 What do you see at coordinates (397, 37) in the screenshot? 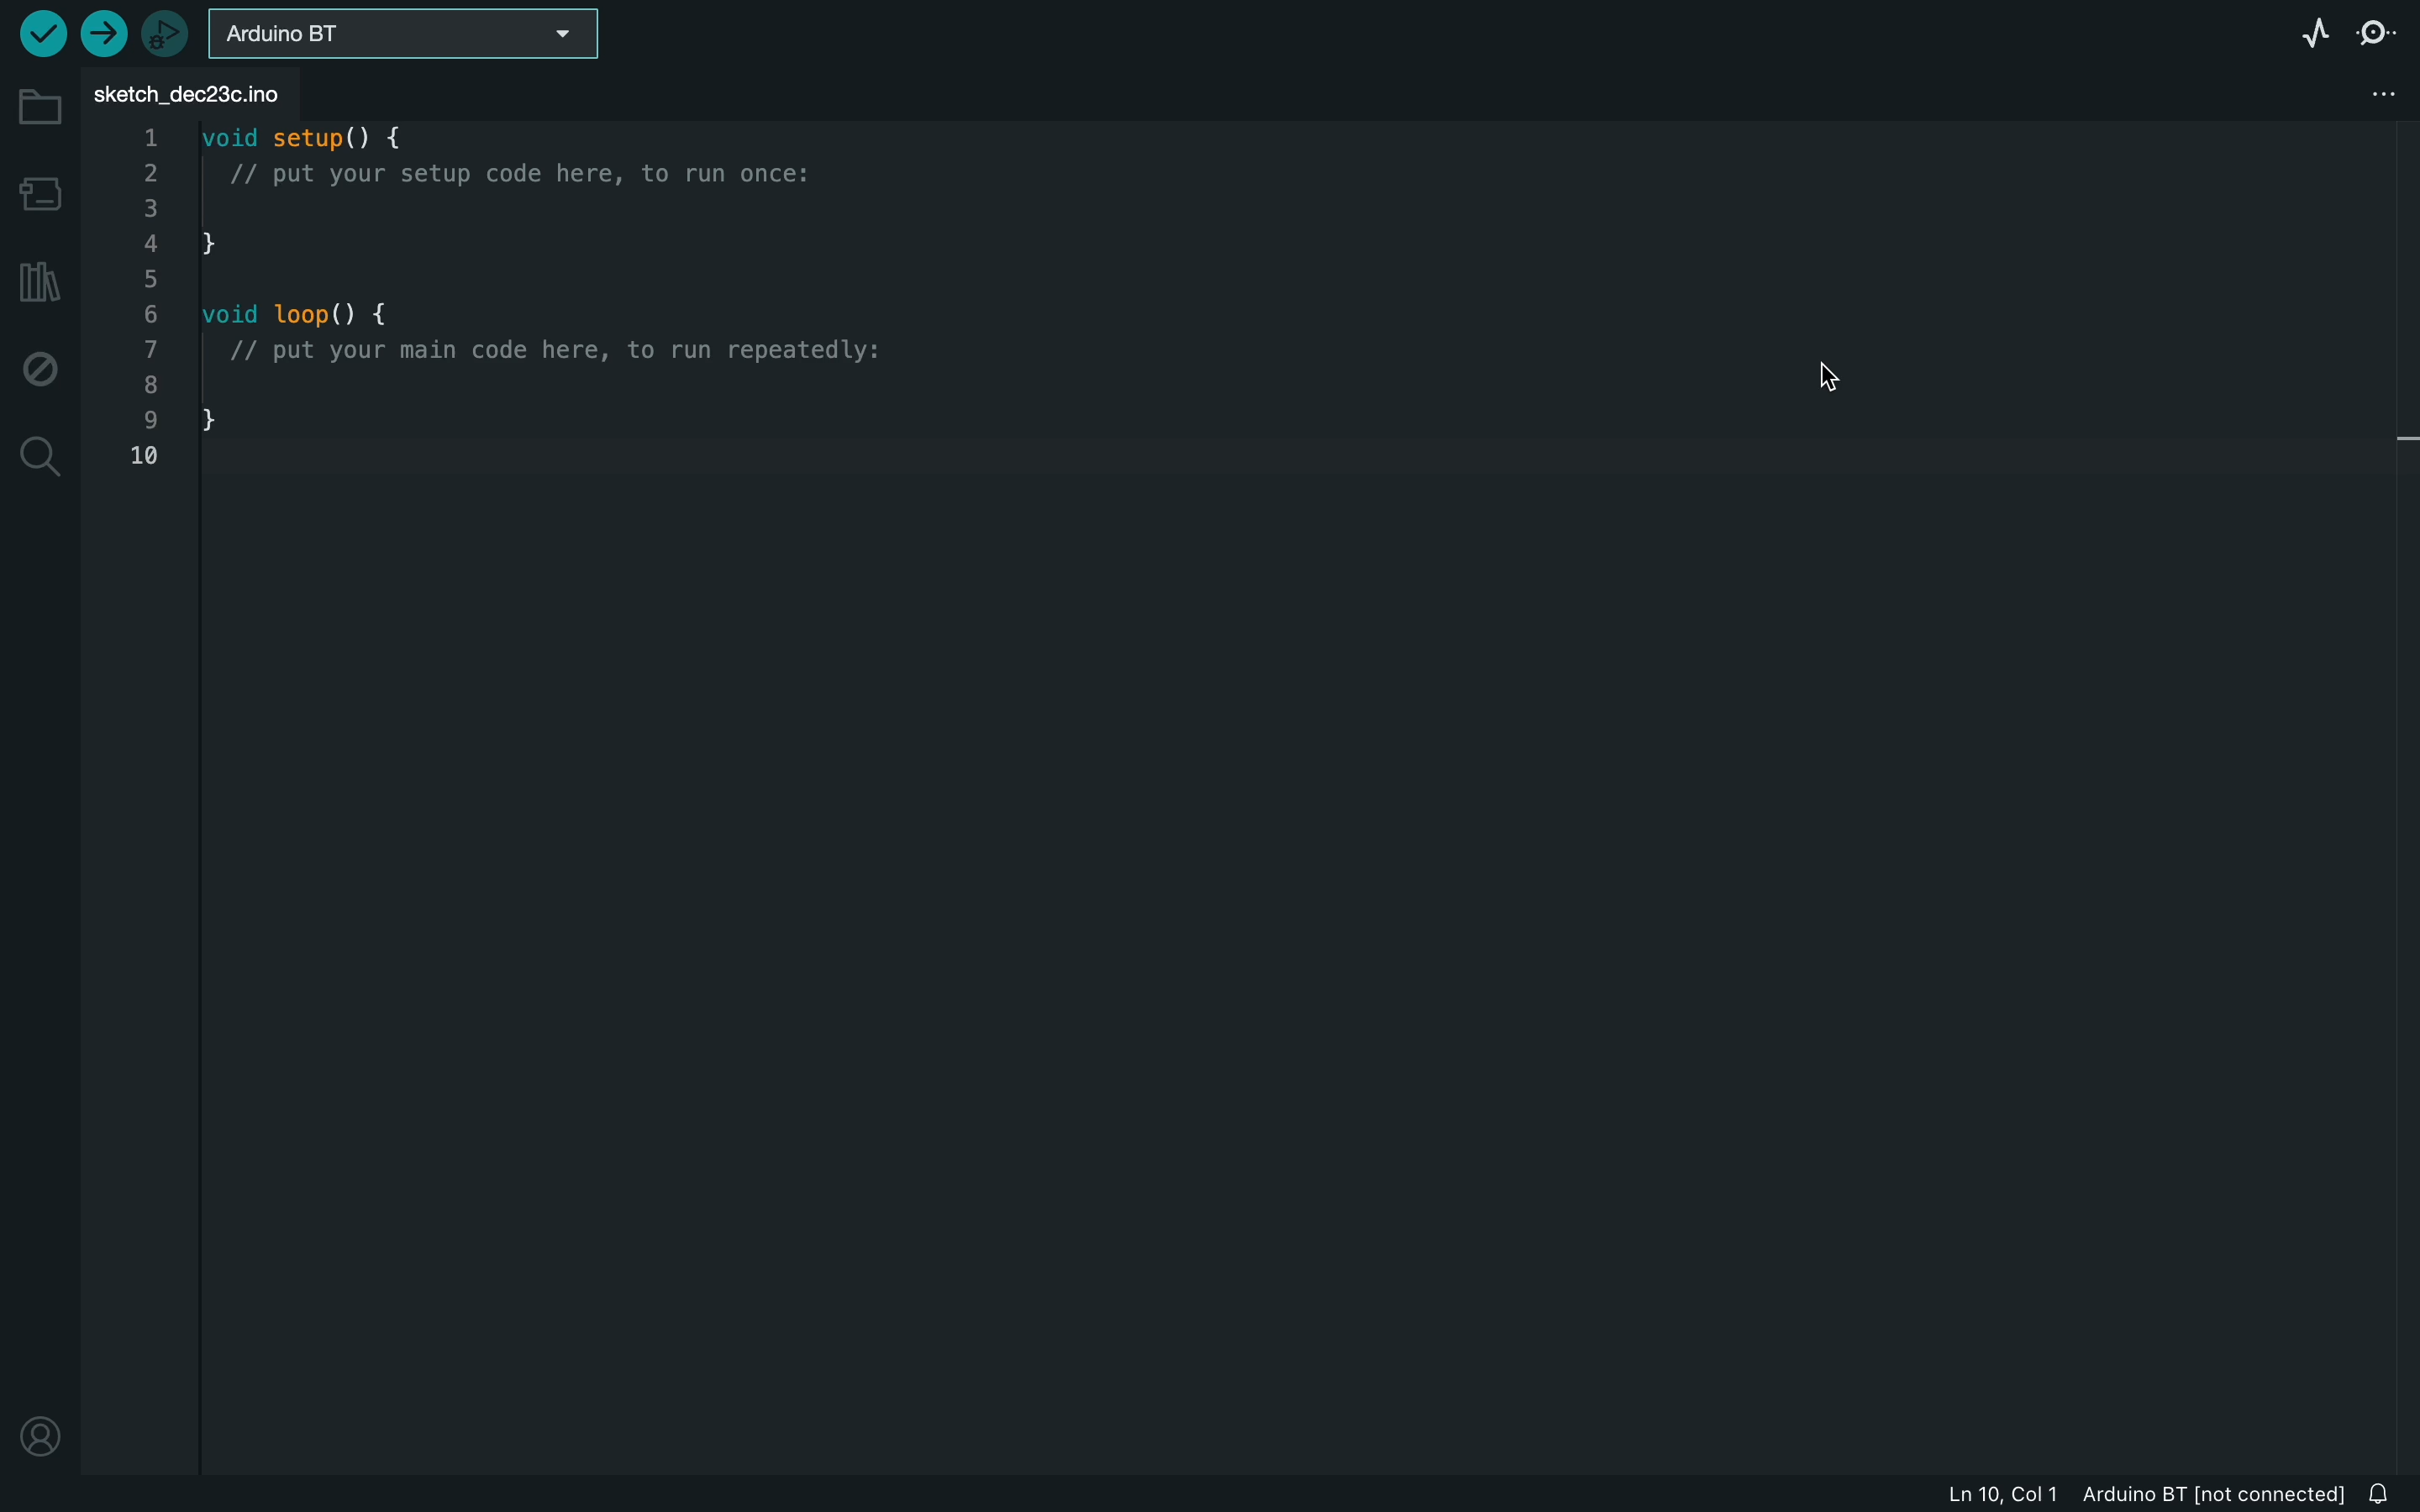
I see `board selecter` at bounding box center [397, 37].